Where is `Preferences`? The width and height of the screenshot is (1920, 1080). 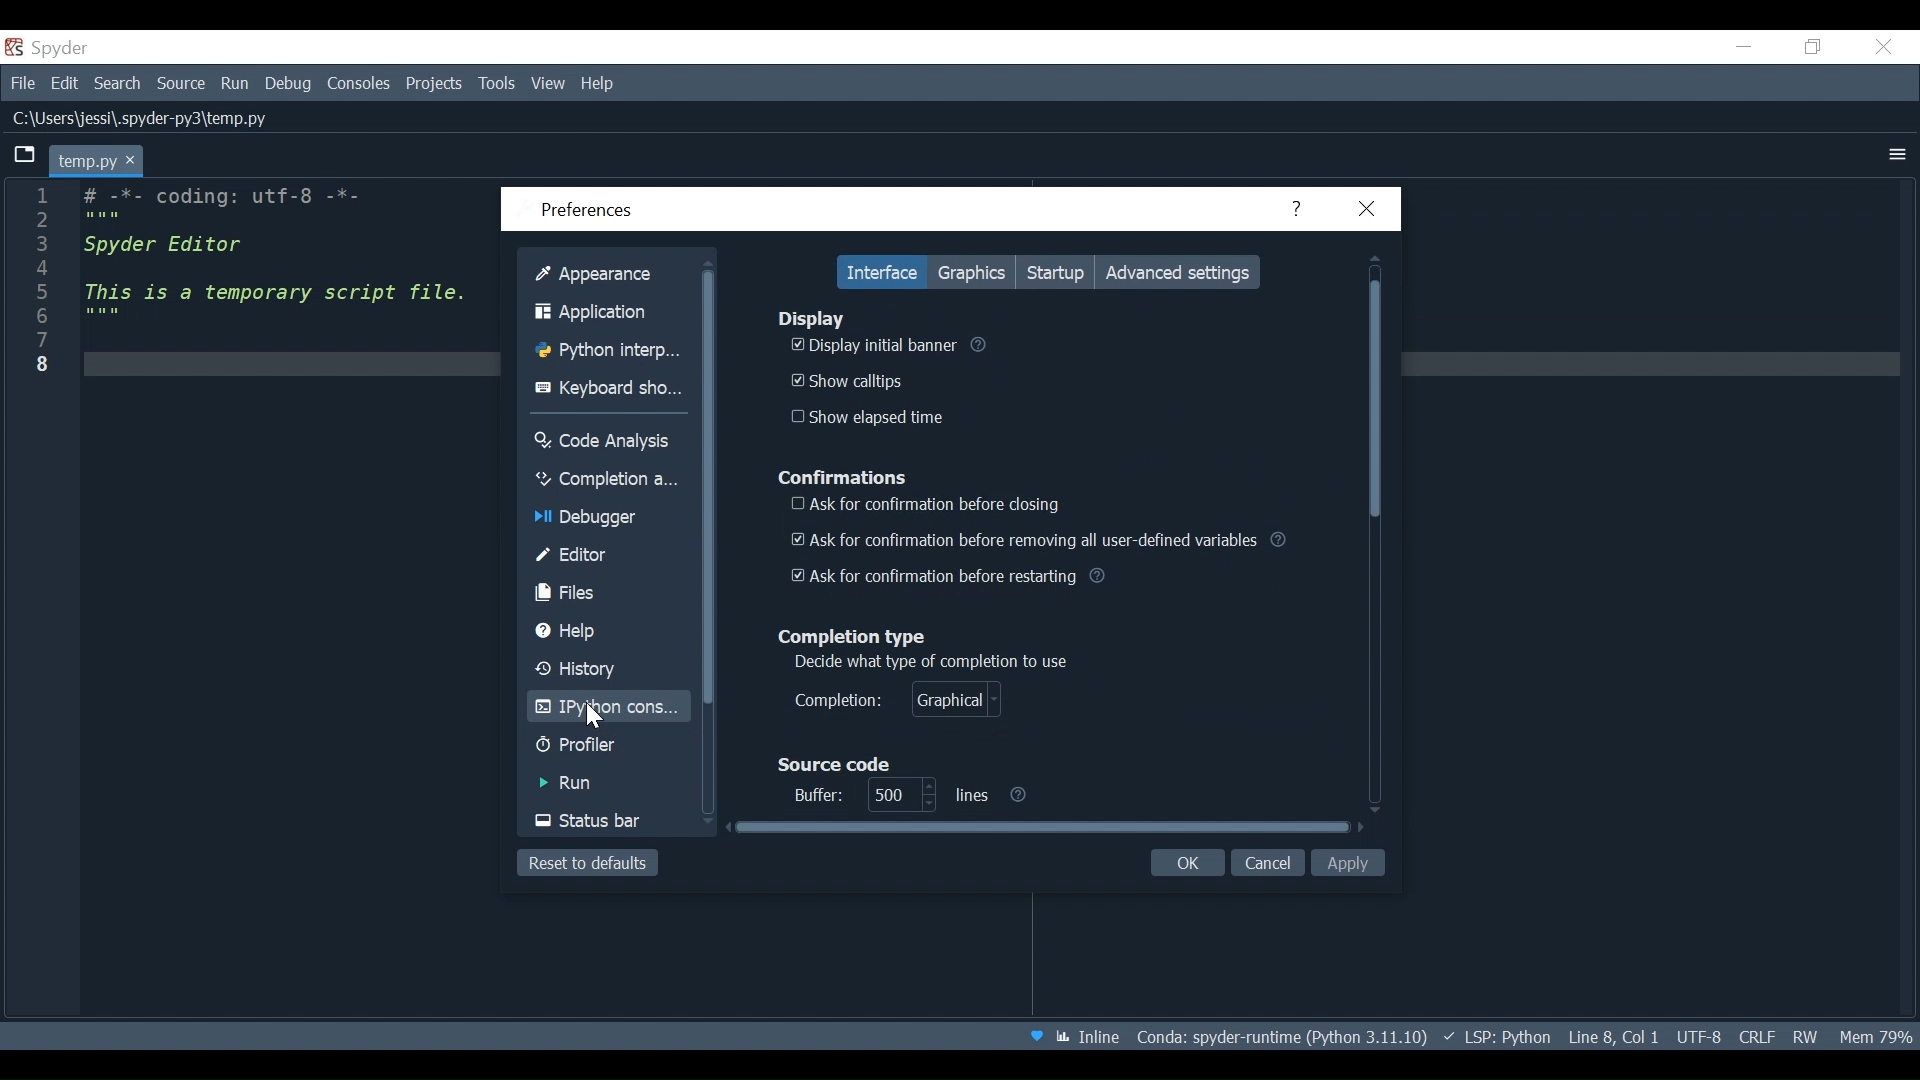 Preferences is located at coordinates (576, 210).